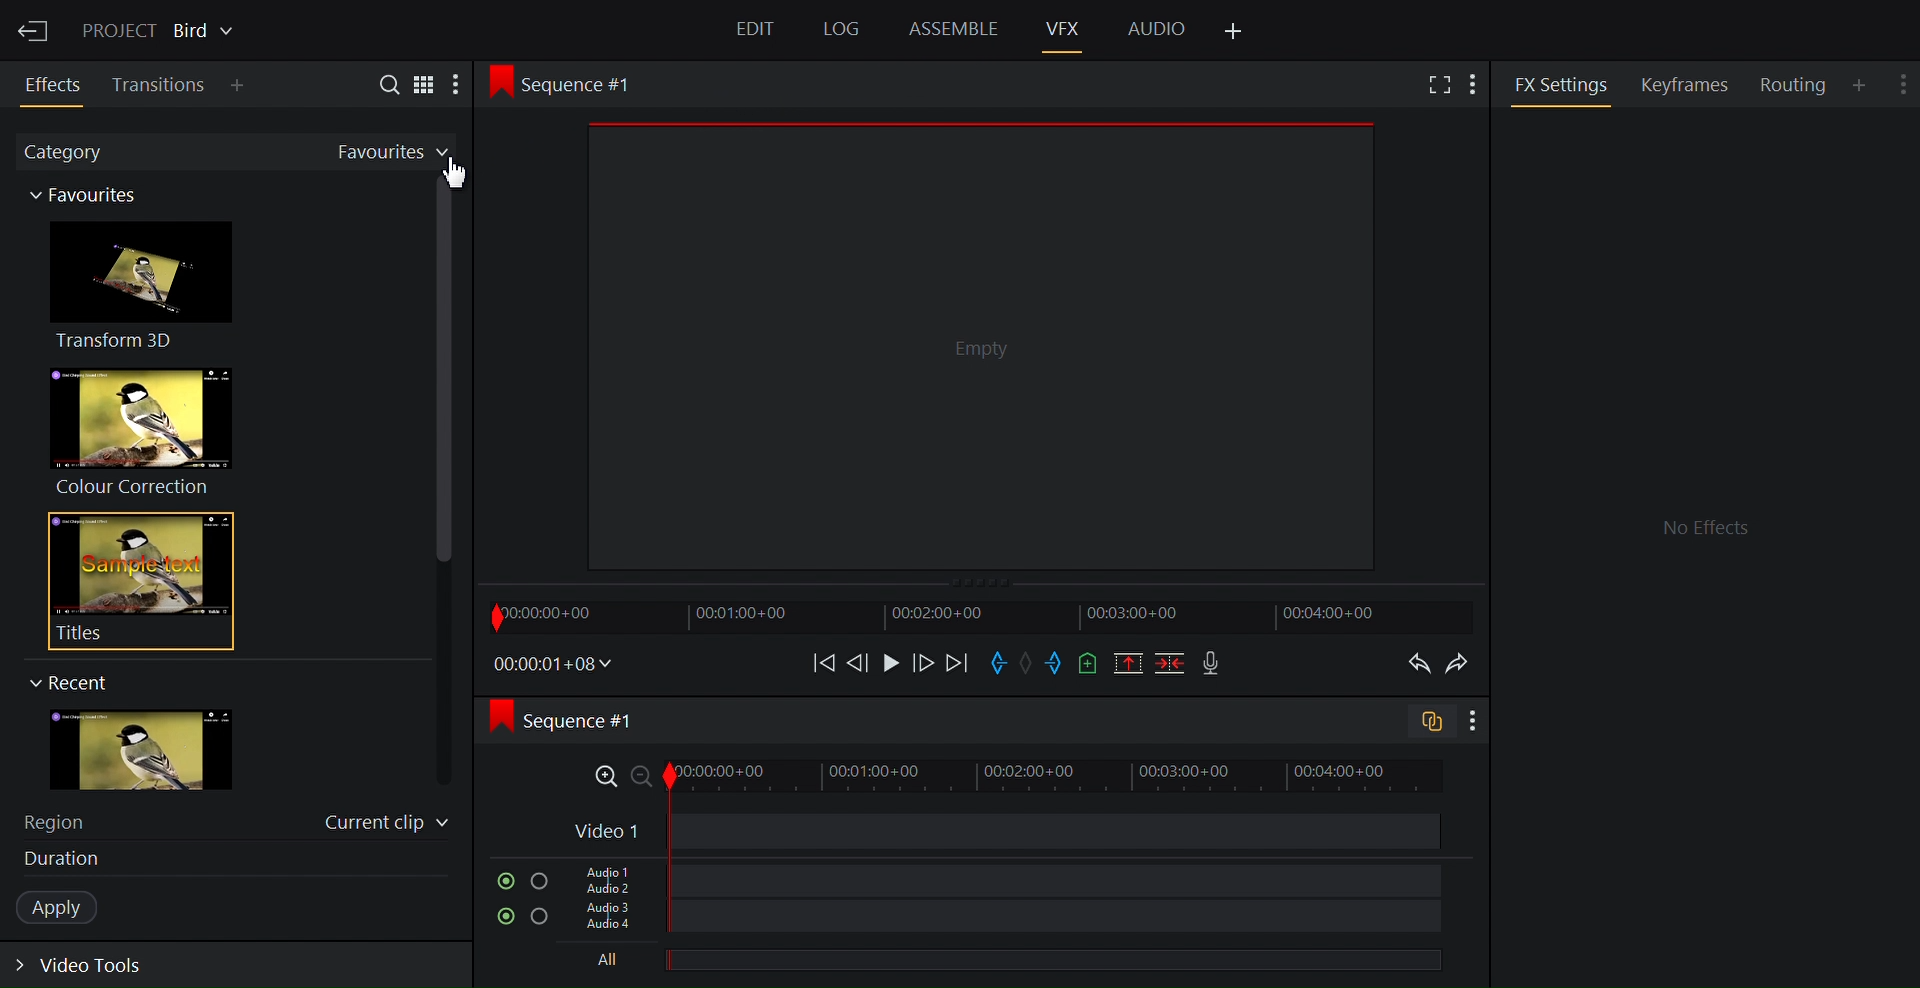 The height and width of the screenshot is (988, 1920). Describe the element at coordinates (956, 664) in the screenshot. I see `Move forward` at that location.